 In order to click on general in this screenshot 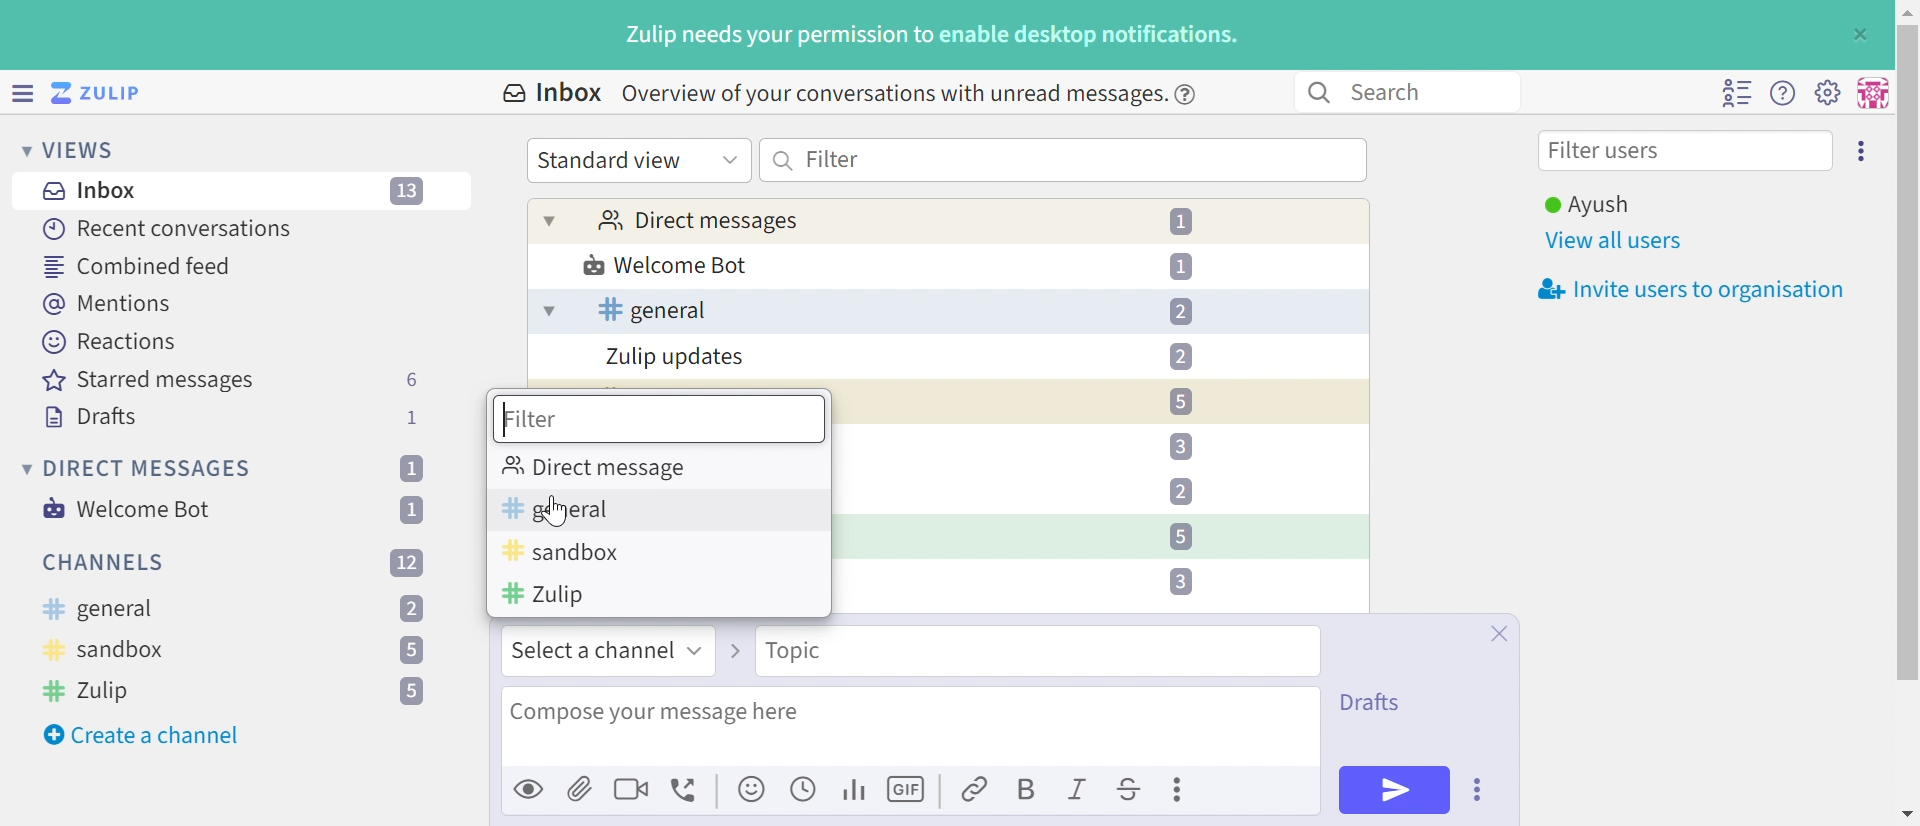, I will do `click(560, 507)`.